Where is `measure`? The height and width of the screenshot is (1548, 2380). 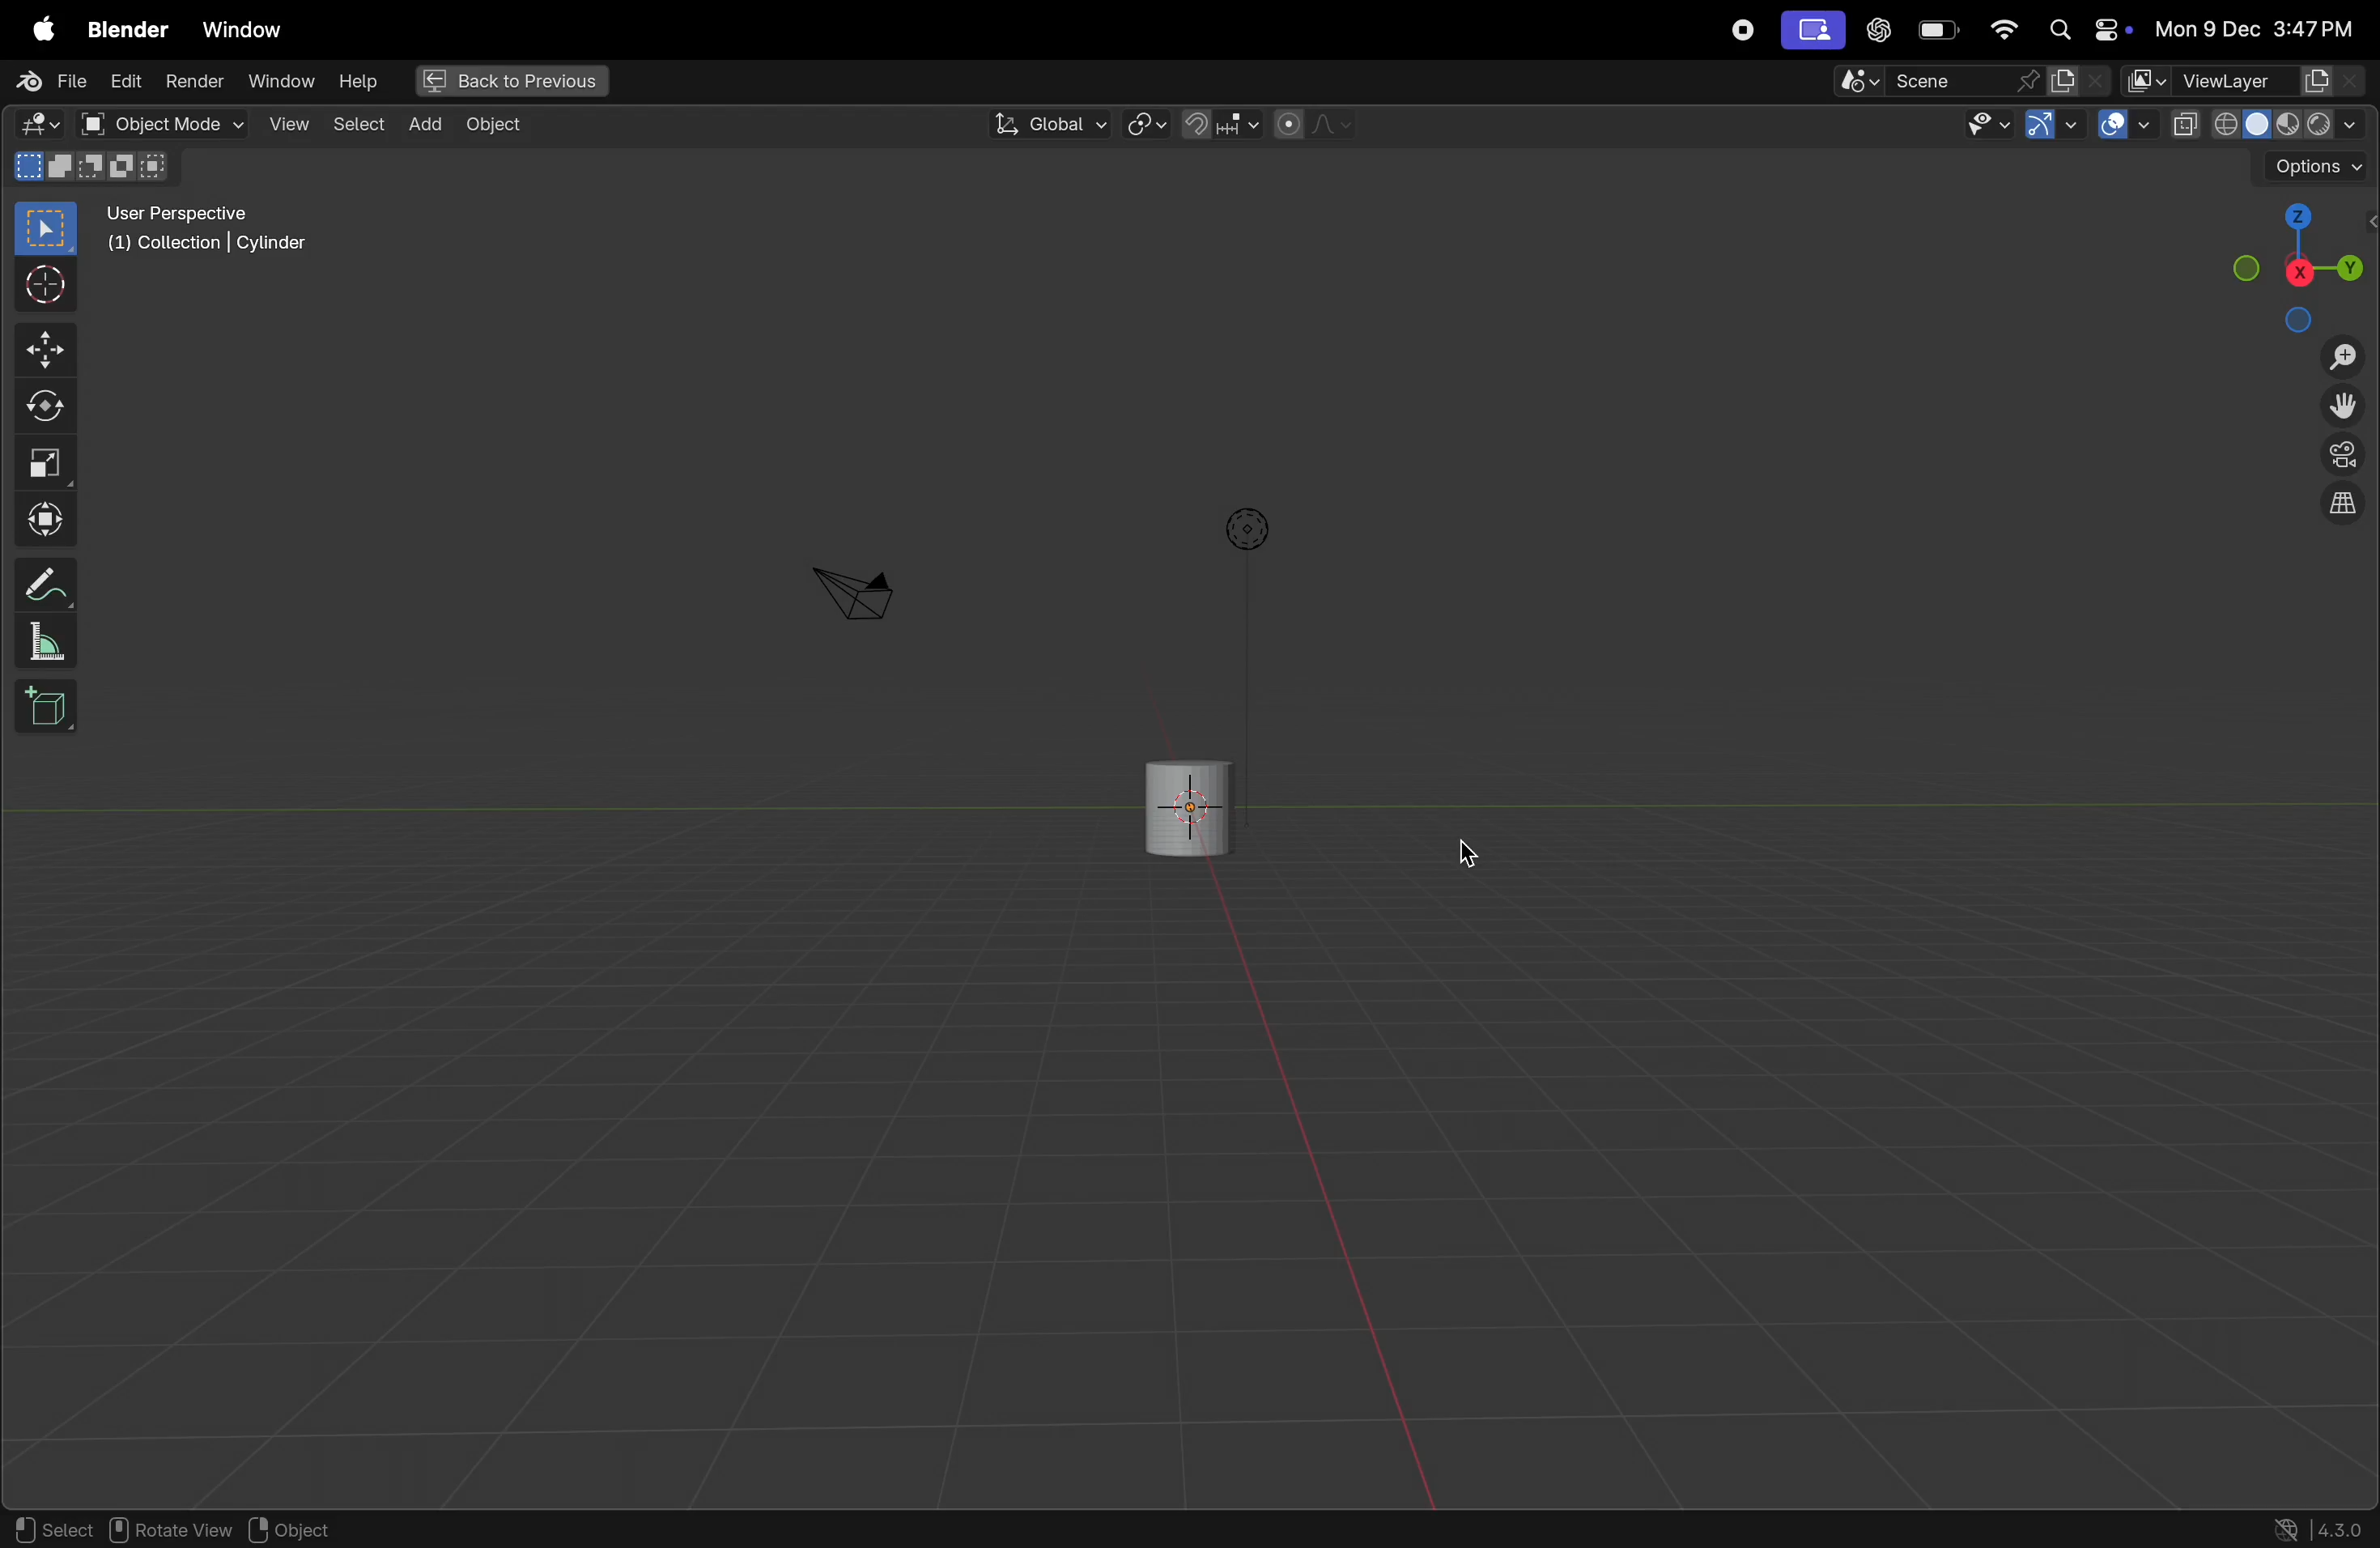
measure is located at coordinates (48, 644).